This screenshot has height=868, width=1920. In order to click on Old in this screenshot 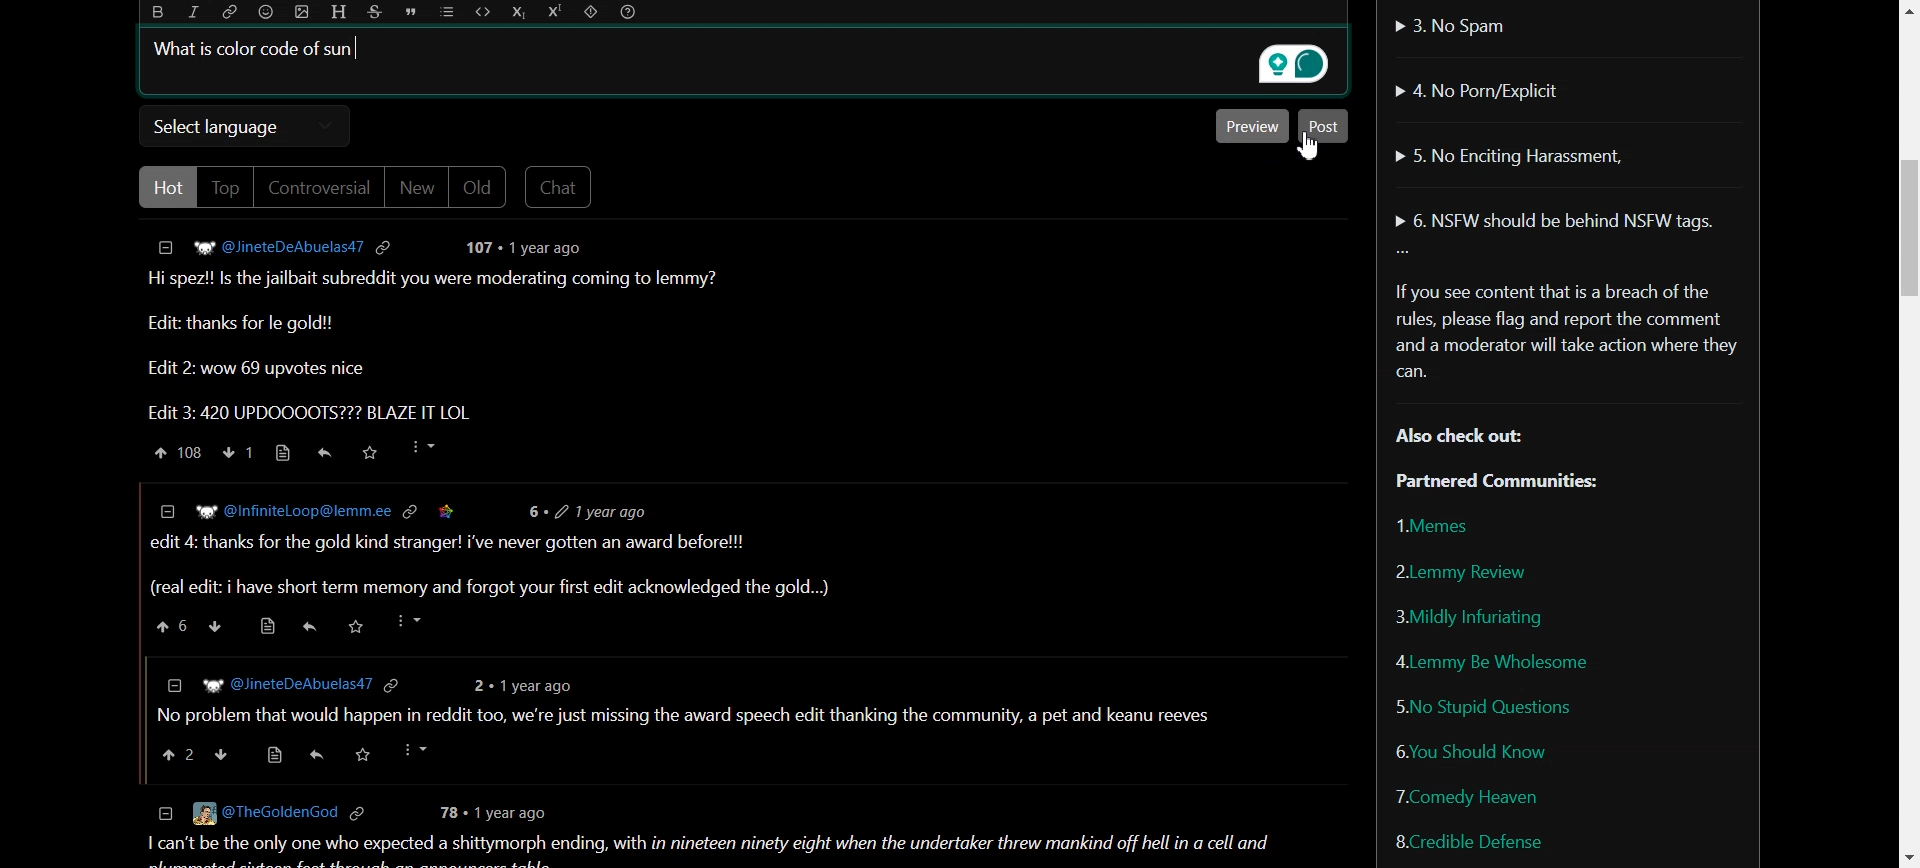, I will do `click(477, 188)`.